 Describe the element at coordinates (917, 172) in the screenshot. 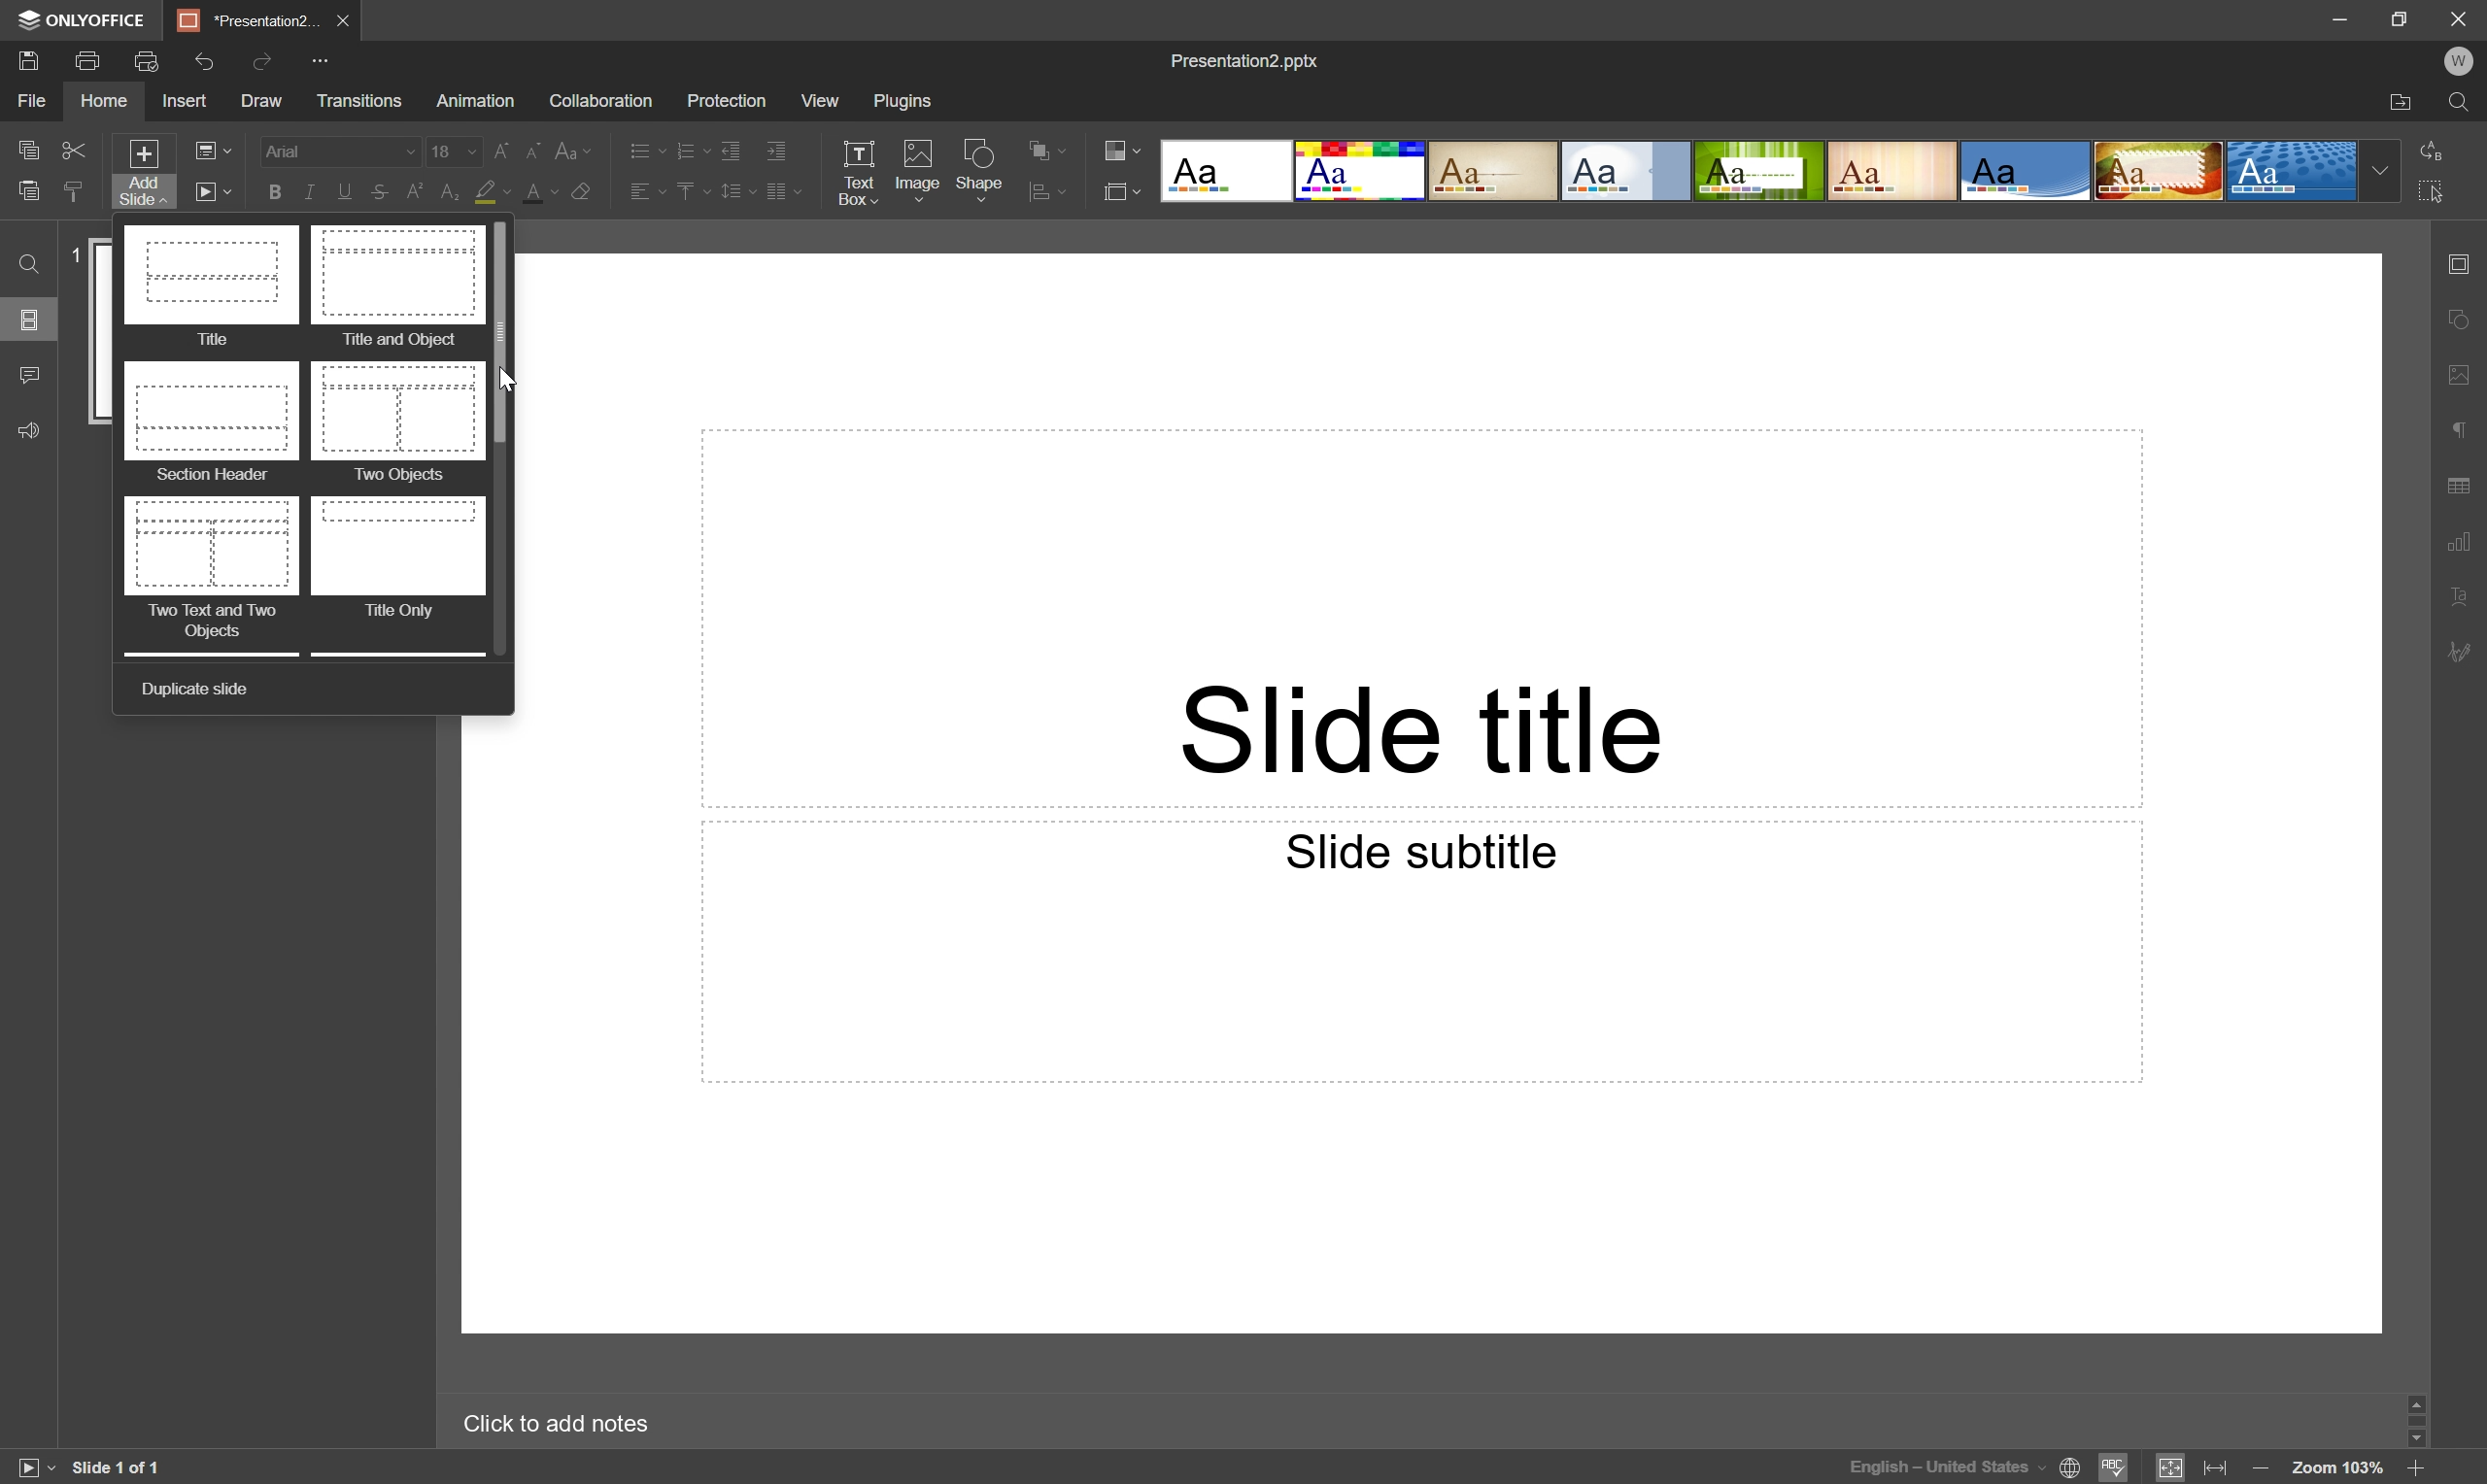

I see `Image` at that location.